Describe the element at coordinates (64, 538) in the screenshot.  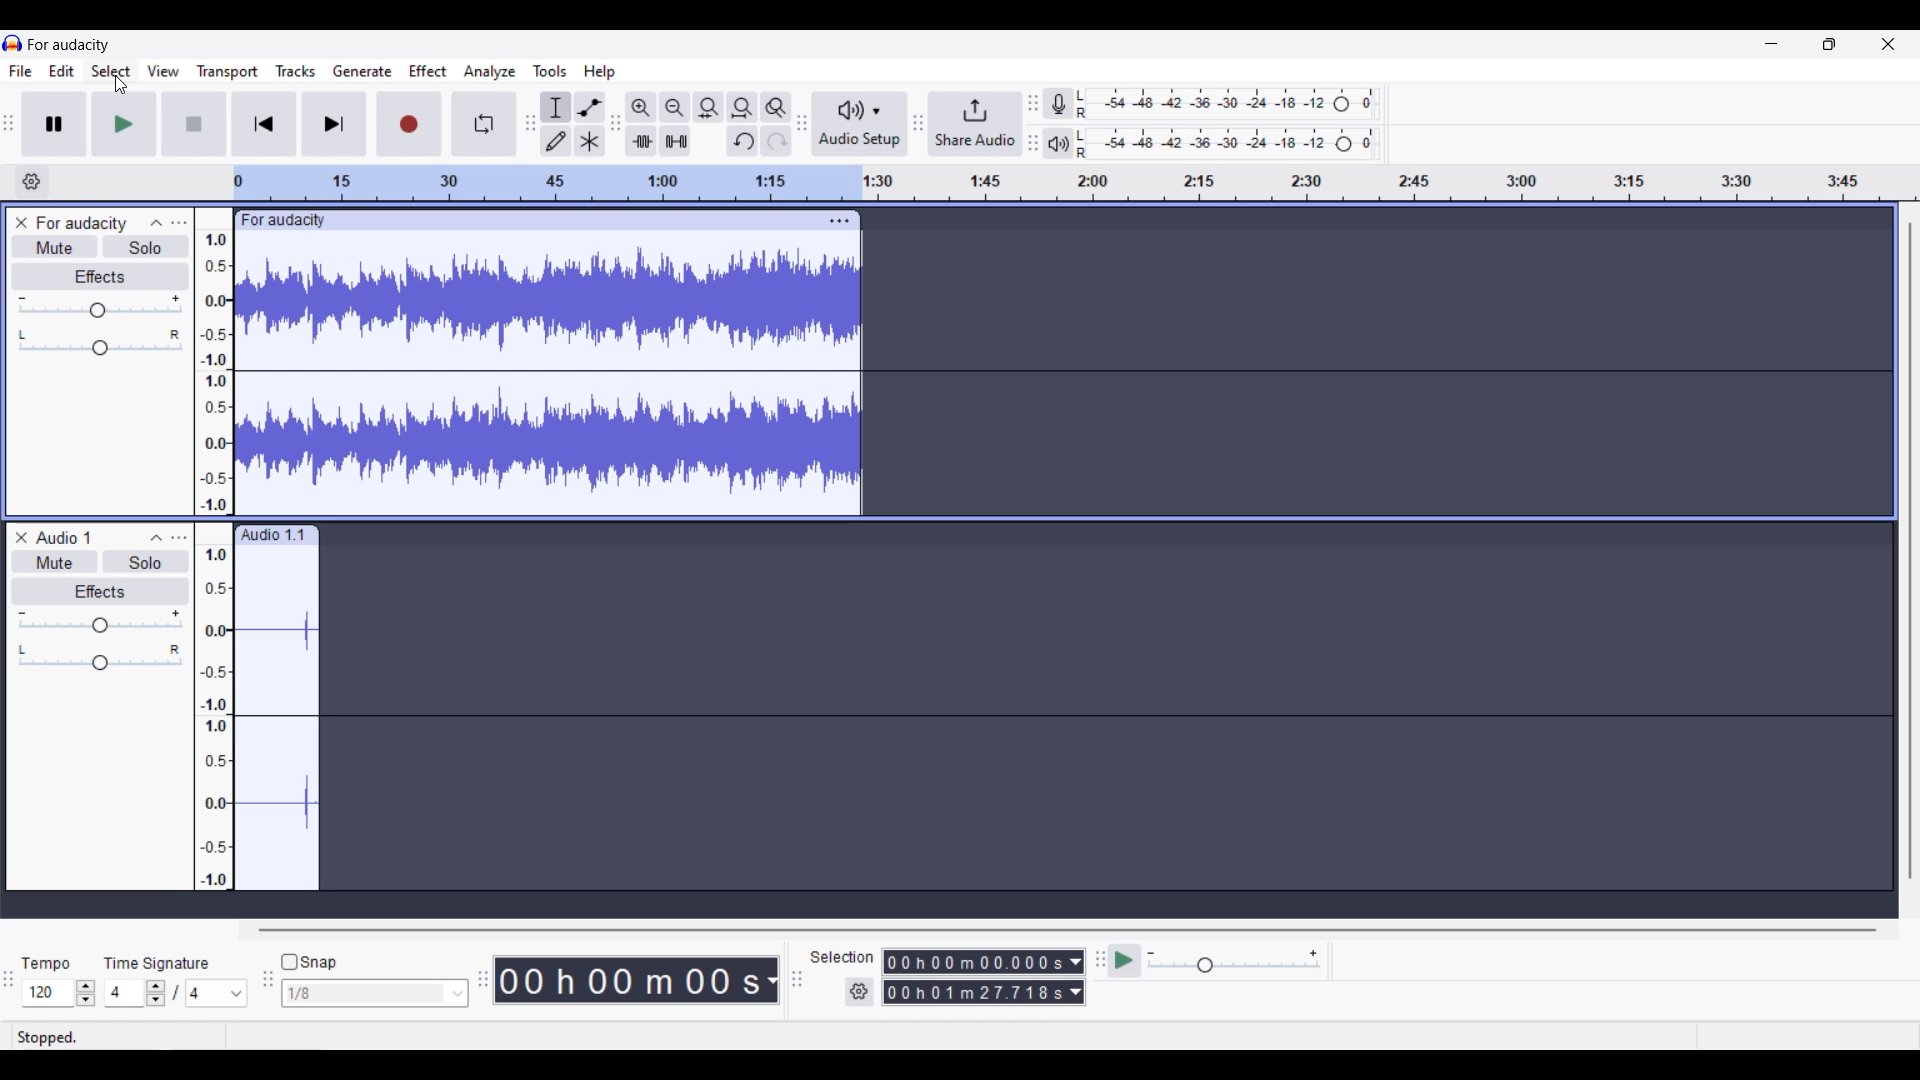
I see `audio 1` at that location.